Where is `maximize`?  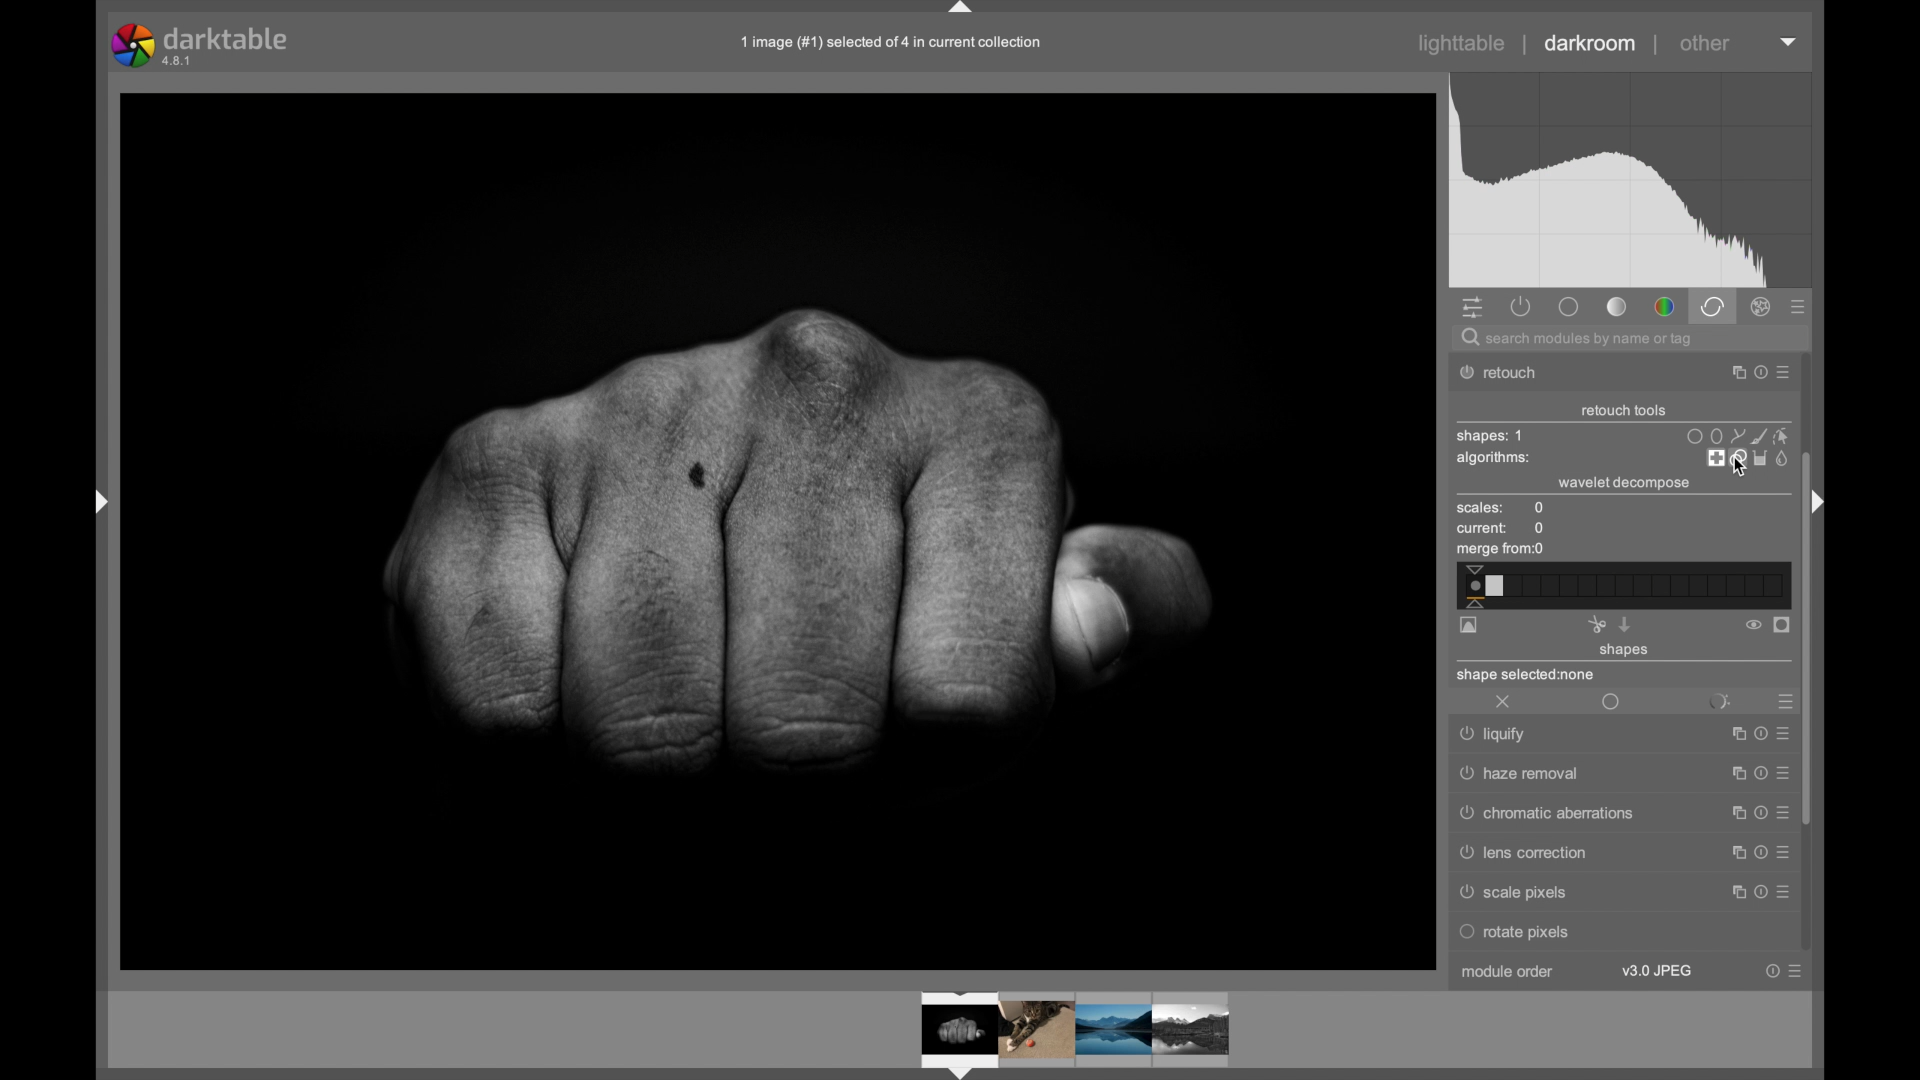 maximize is located at coordinates (1732, 775).